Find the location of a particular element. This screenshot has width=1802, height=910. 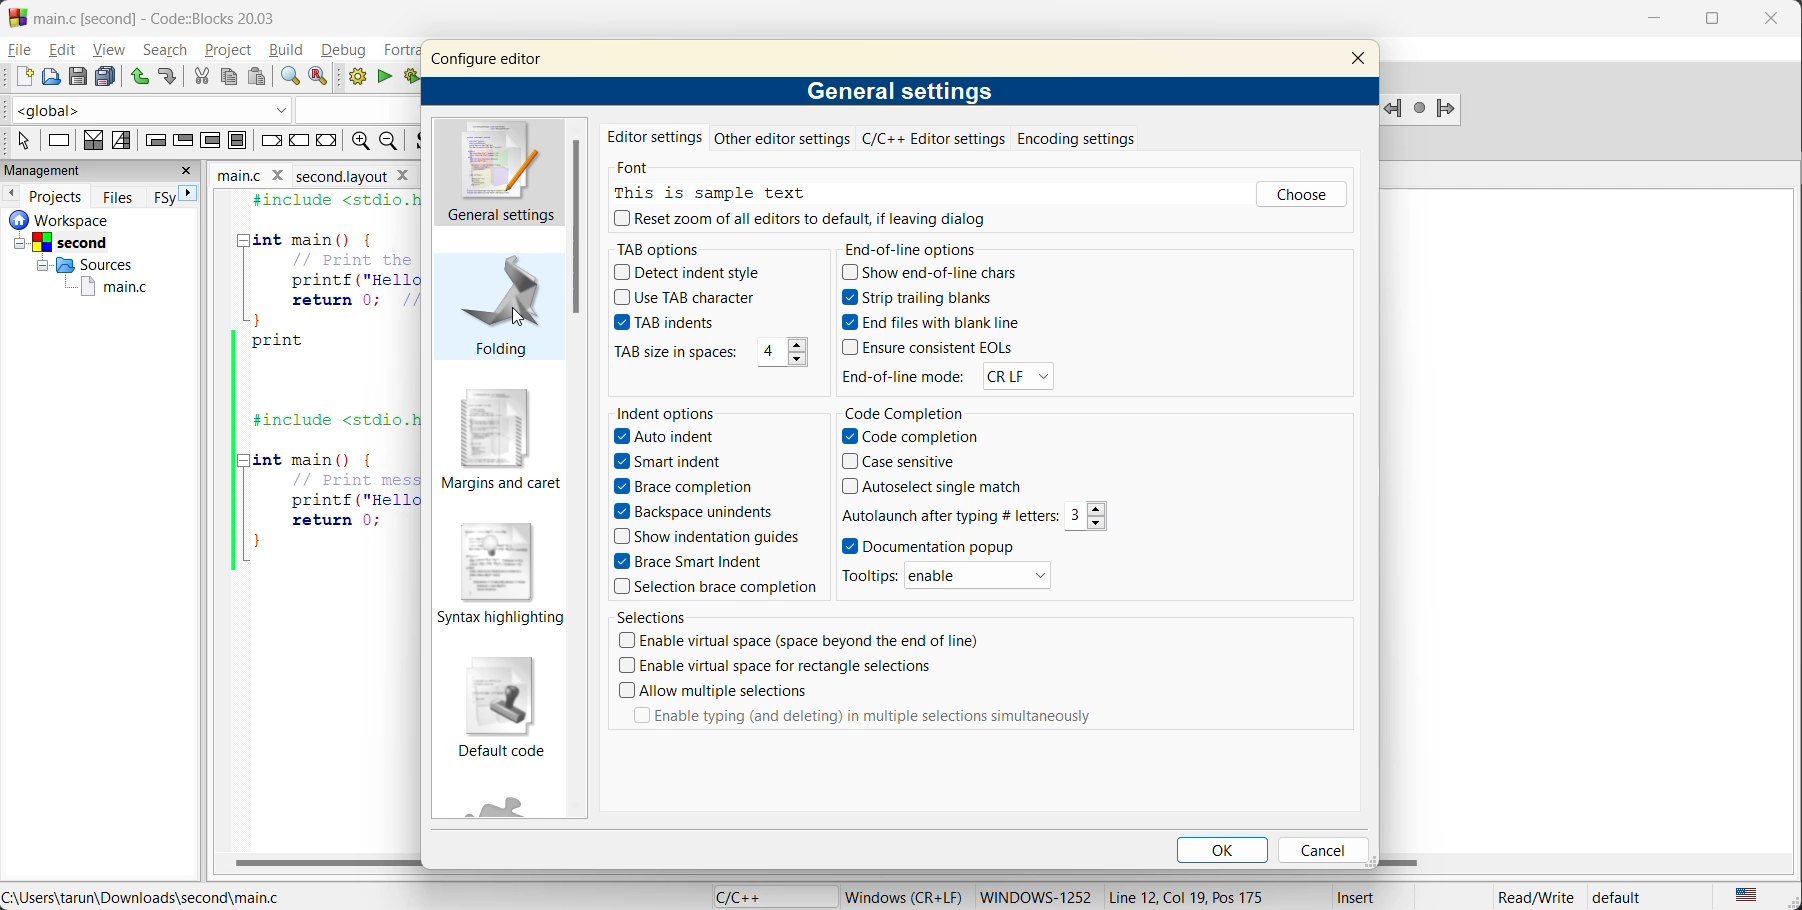

save everything is located at coordinates (105, 76).